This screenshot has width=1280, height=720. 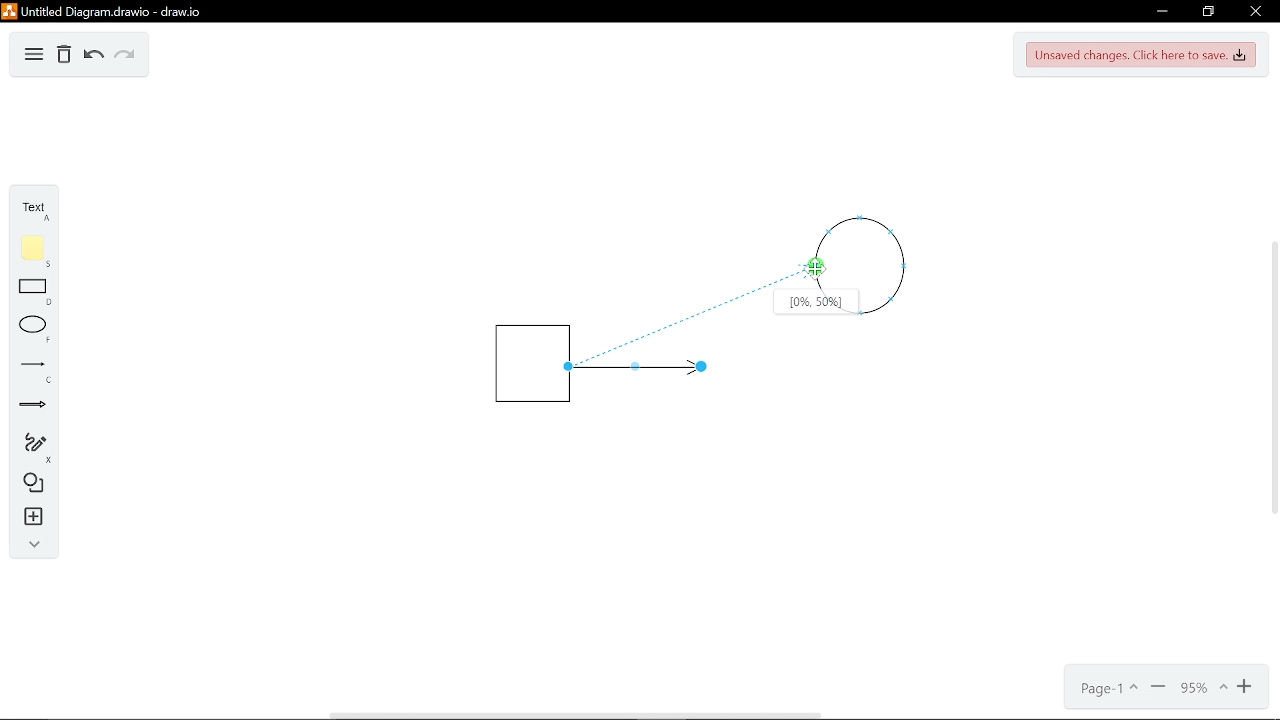 I want to click on Shapes, so click(x=26, y=483).